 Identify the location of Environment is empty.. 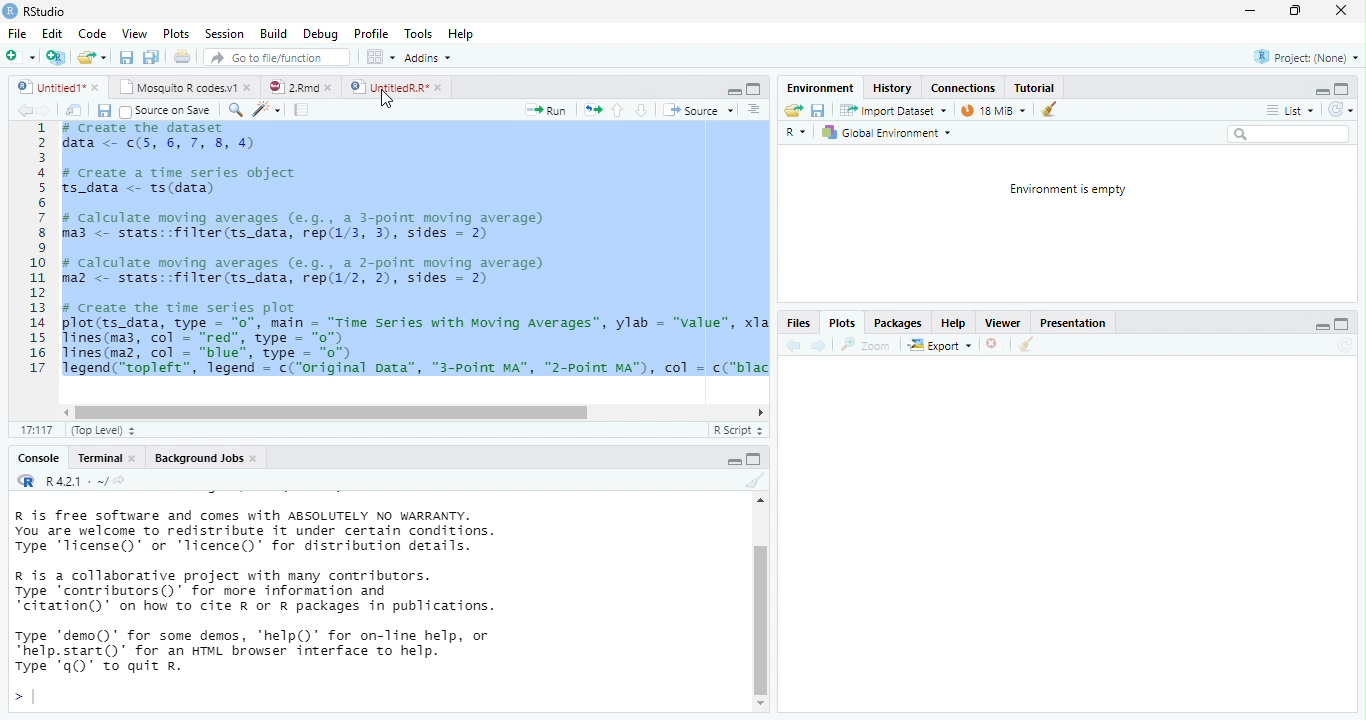
(1067, 190).